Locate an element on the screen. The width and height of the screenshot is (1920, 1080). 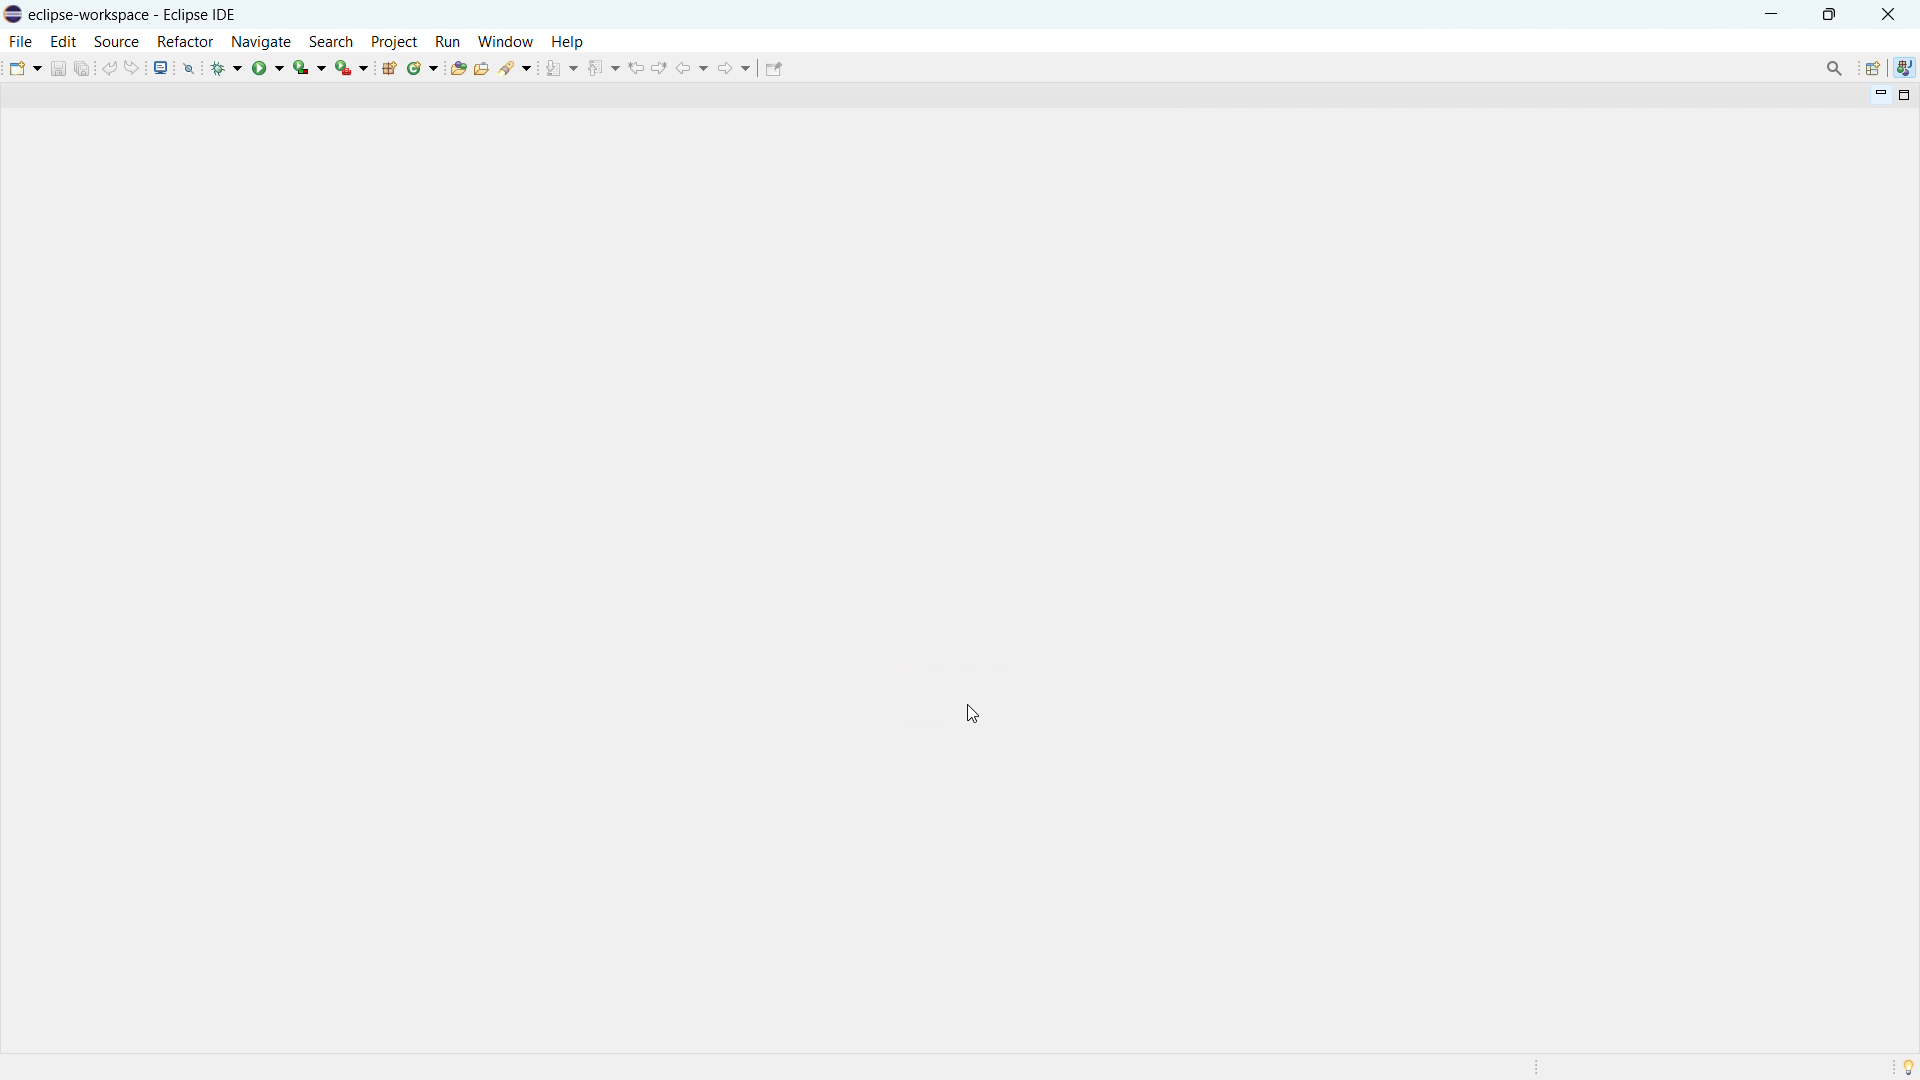
search is located at coordinates (331, 41).